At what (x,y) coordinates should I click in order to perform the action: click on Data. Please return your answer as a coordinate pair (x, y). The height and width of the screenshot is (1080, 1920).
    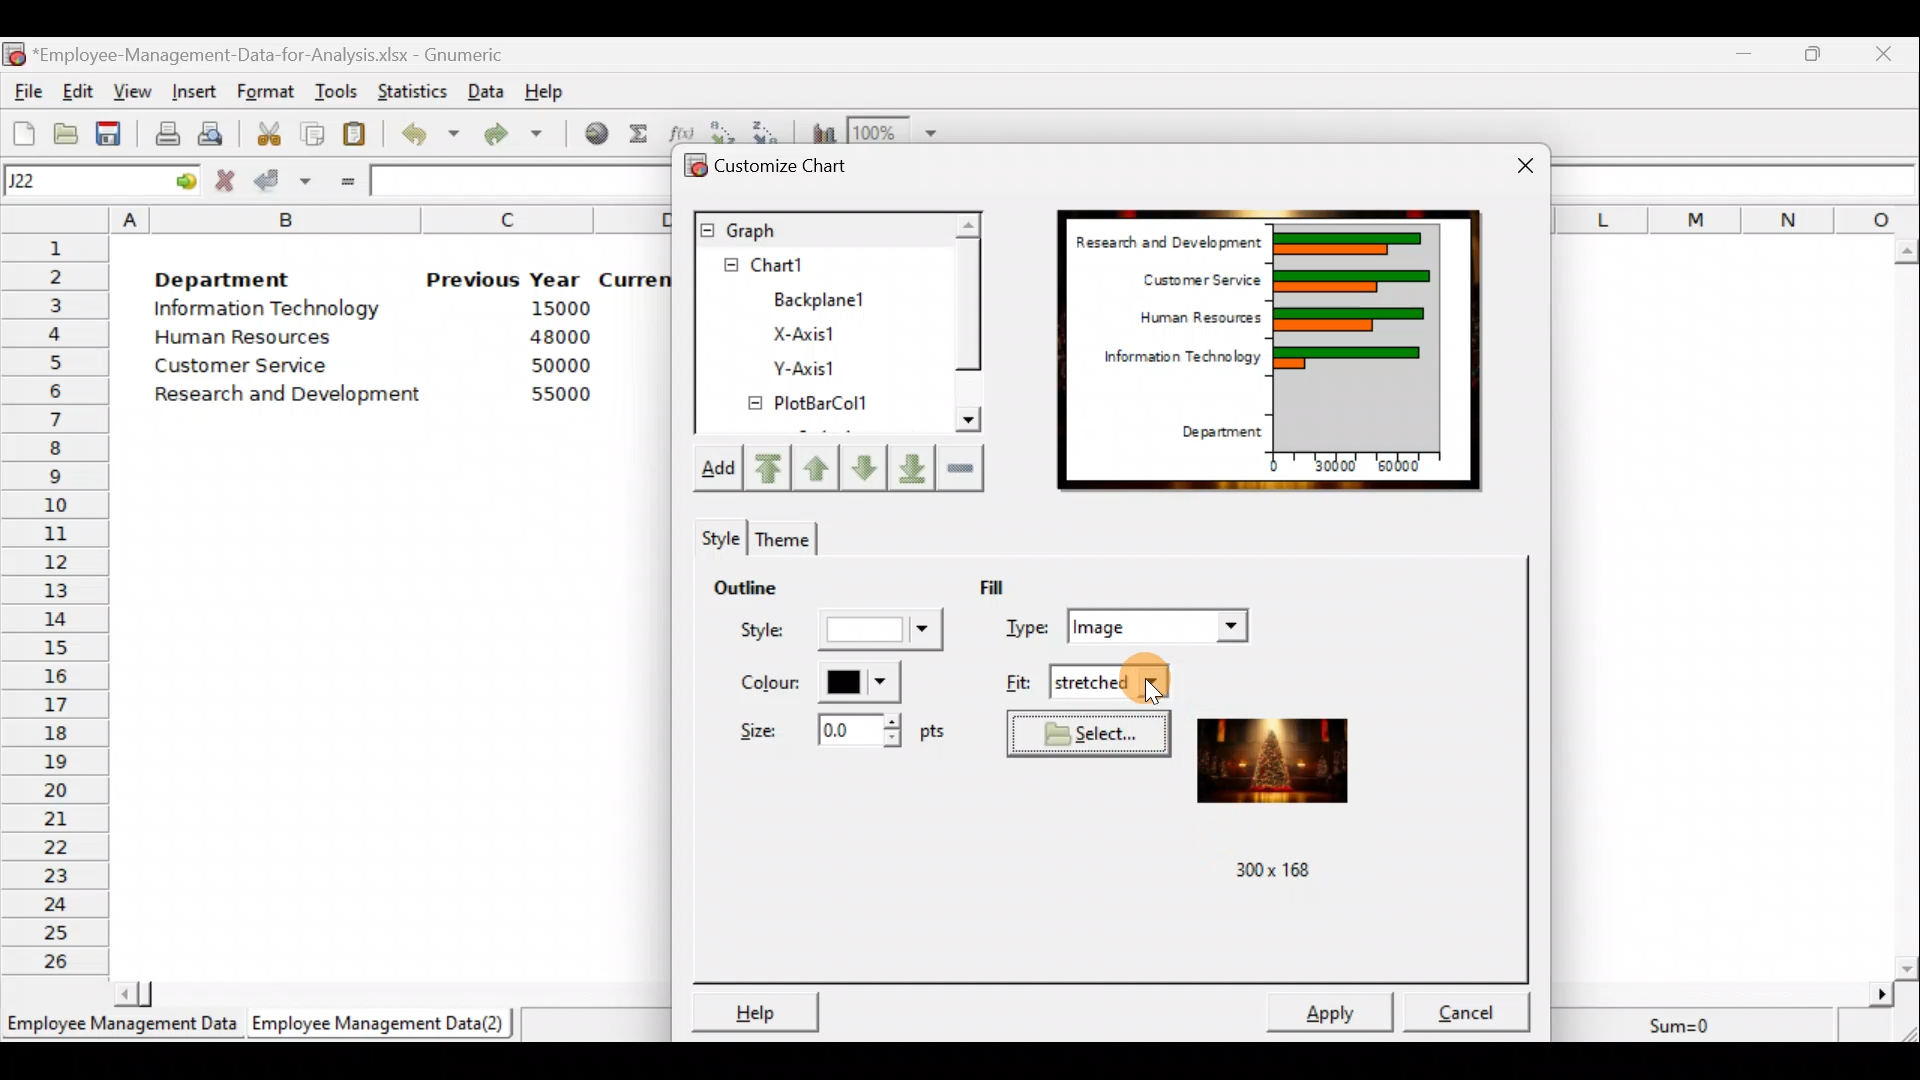
    Looking at the image, I should click on (487, 89).